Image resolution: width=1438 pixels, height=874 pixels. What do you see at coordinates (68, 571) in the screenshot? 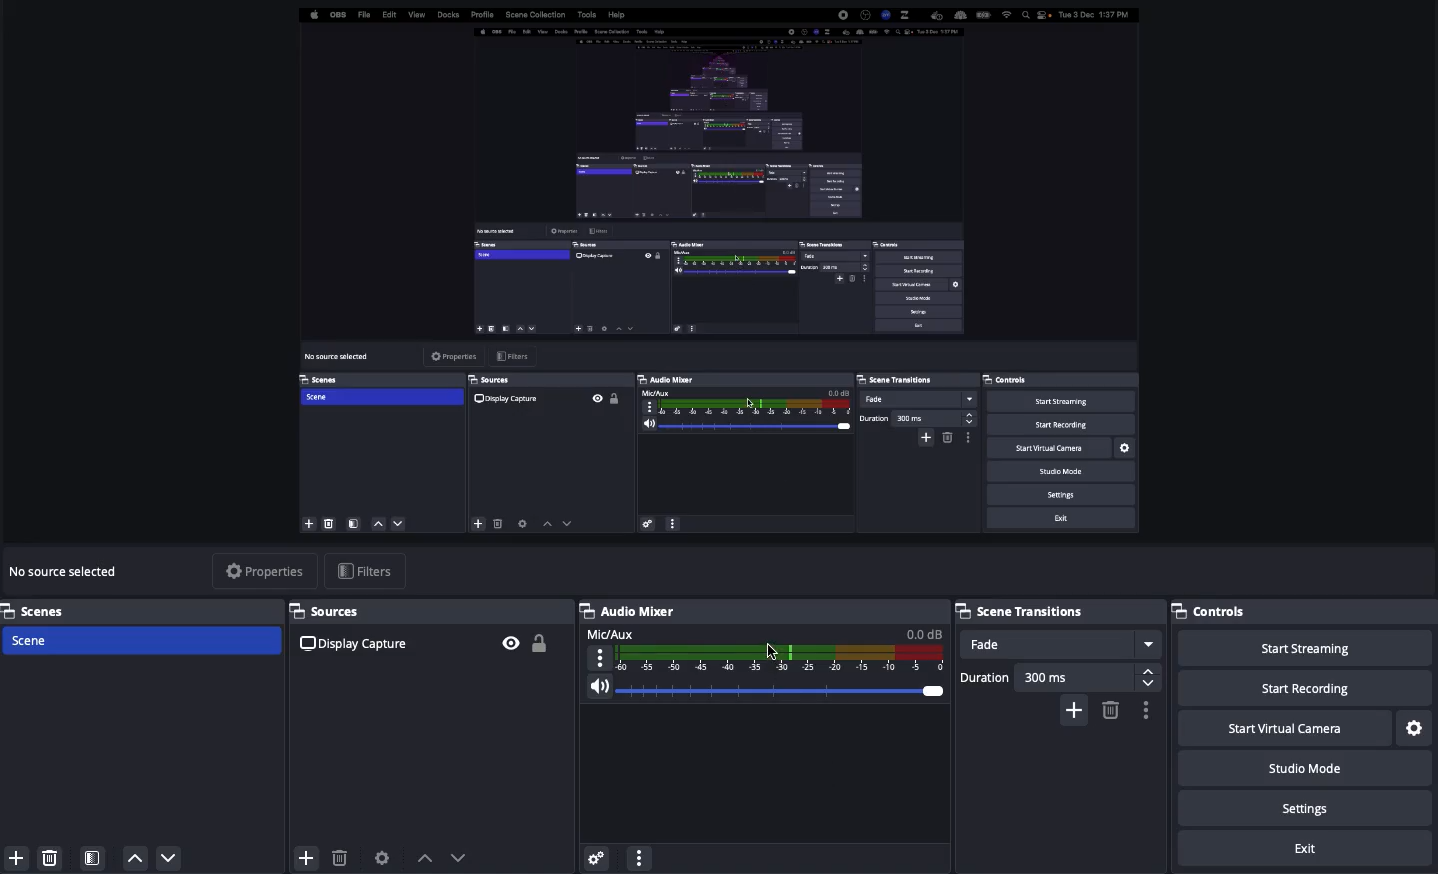
I see `No source selected` at bounding box center [68, 571].